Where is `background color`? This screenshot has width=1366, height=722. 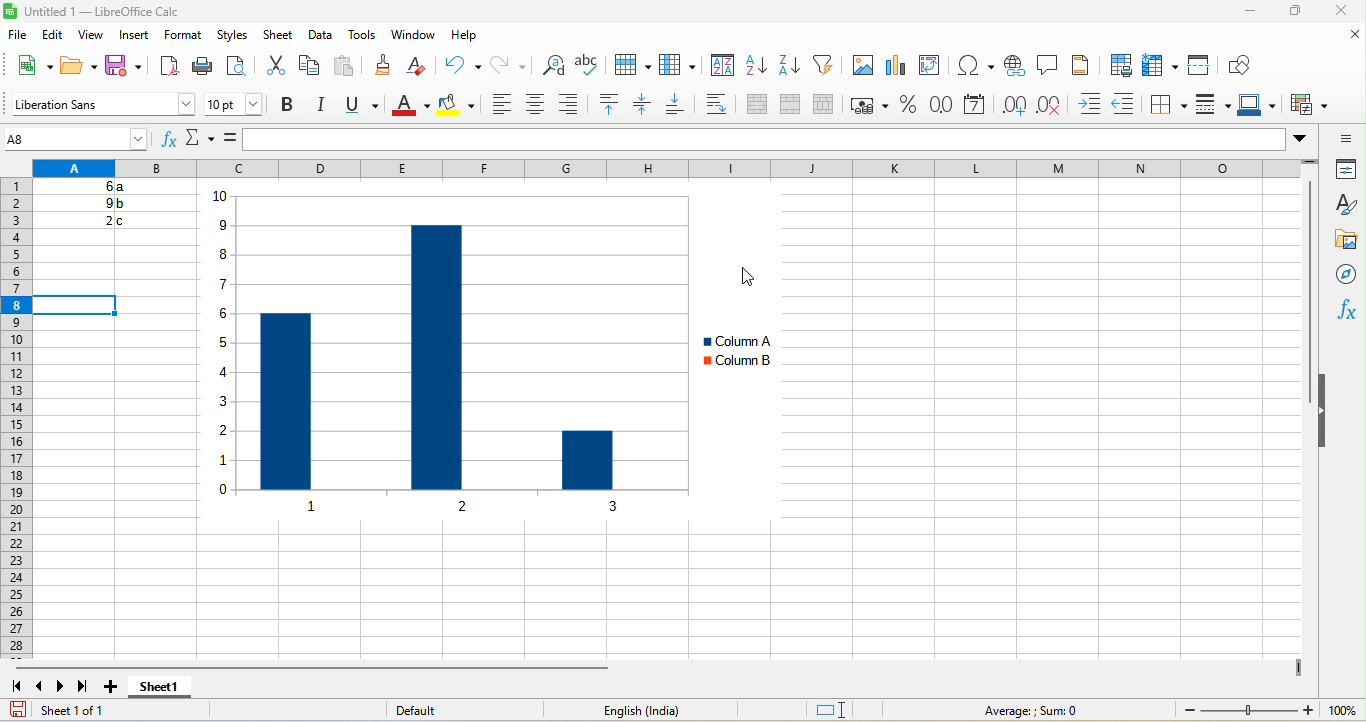
background color is located at coordinates (459, 107).